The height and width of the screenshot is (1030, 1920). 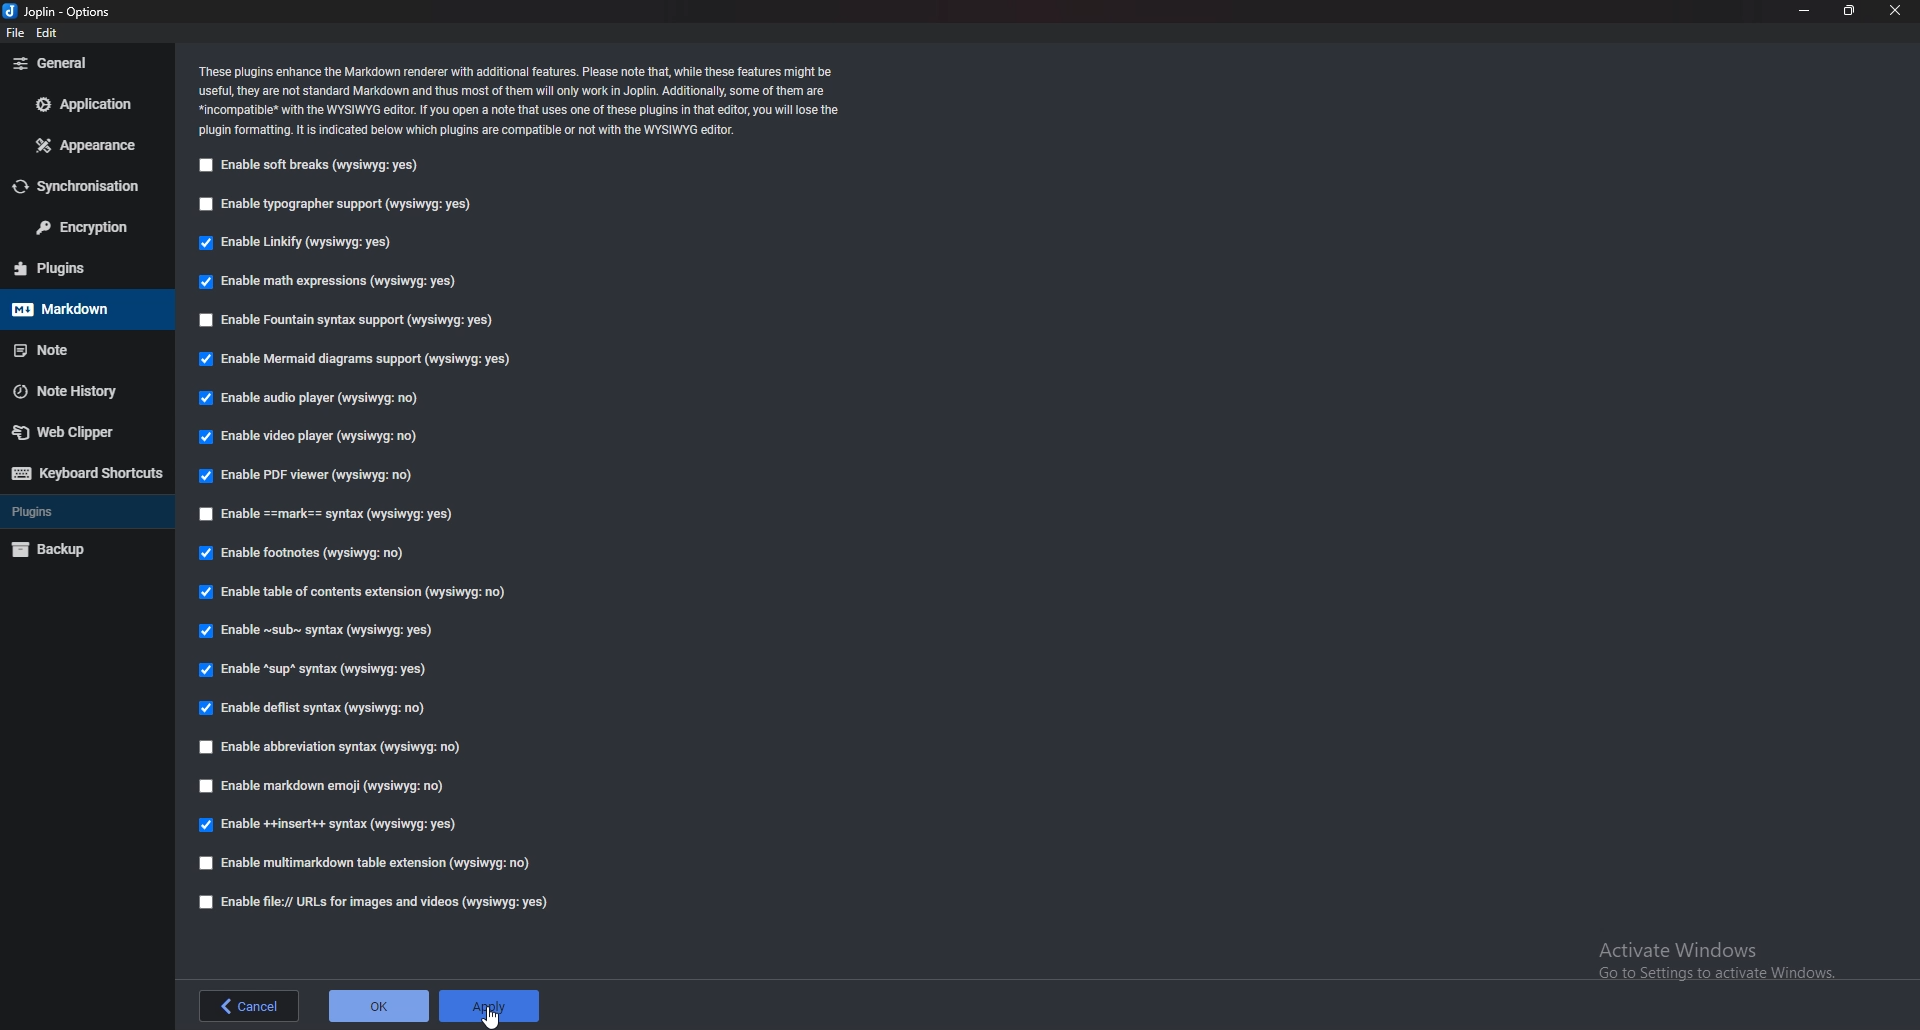 What do you see at coordinates (303, 554) in the screenshot?
I see `Enable footnotes` at bounding box center [303, 554].